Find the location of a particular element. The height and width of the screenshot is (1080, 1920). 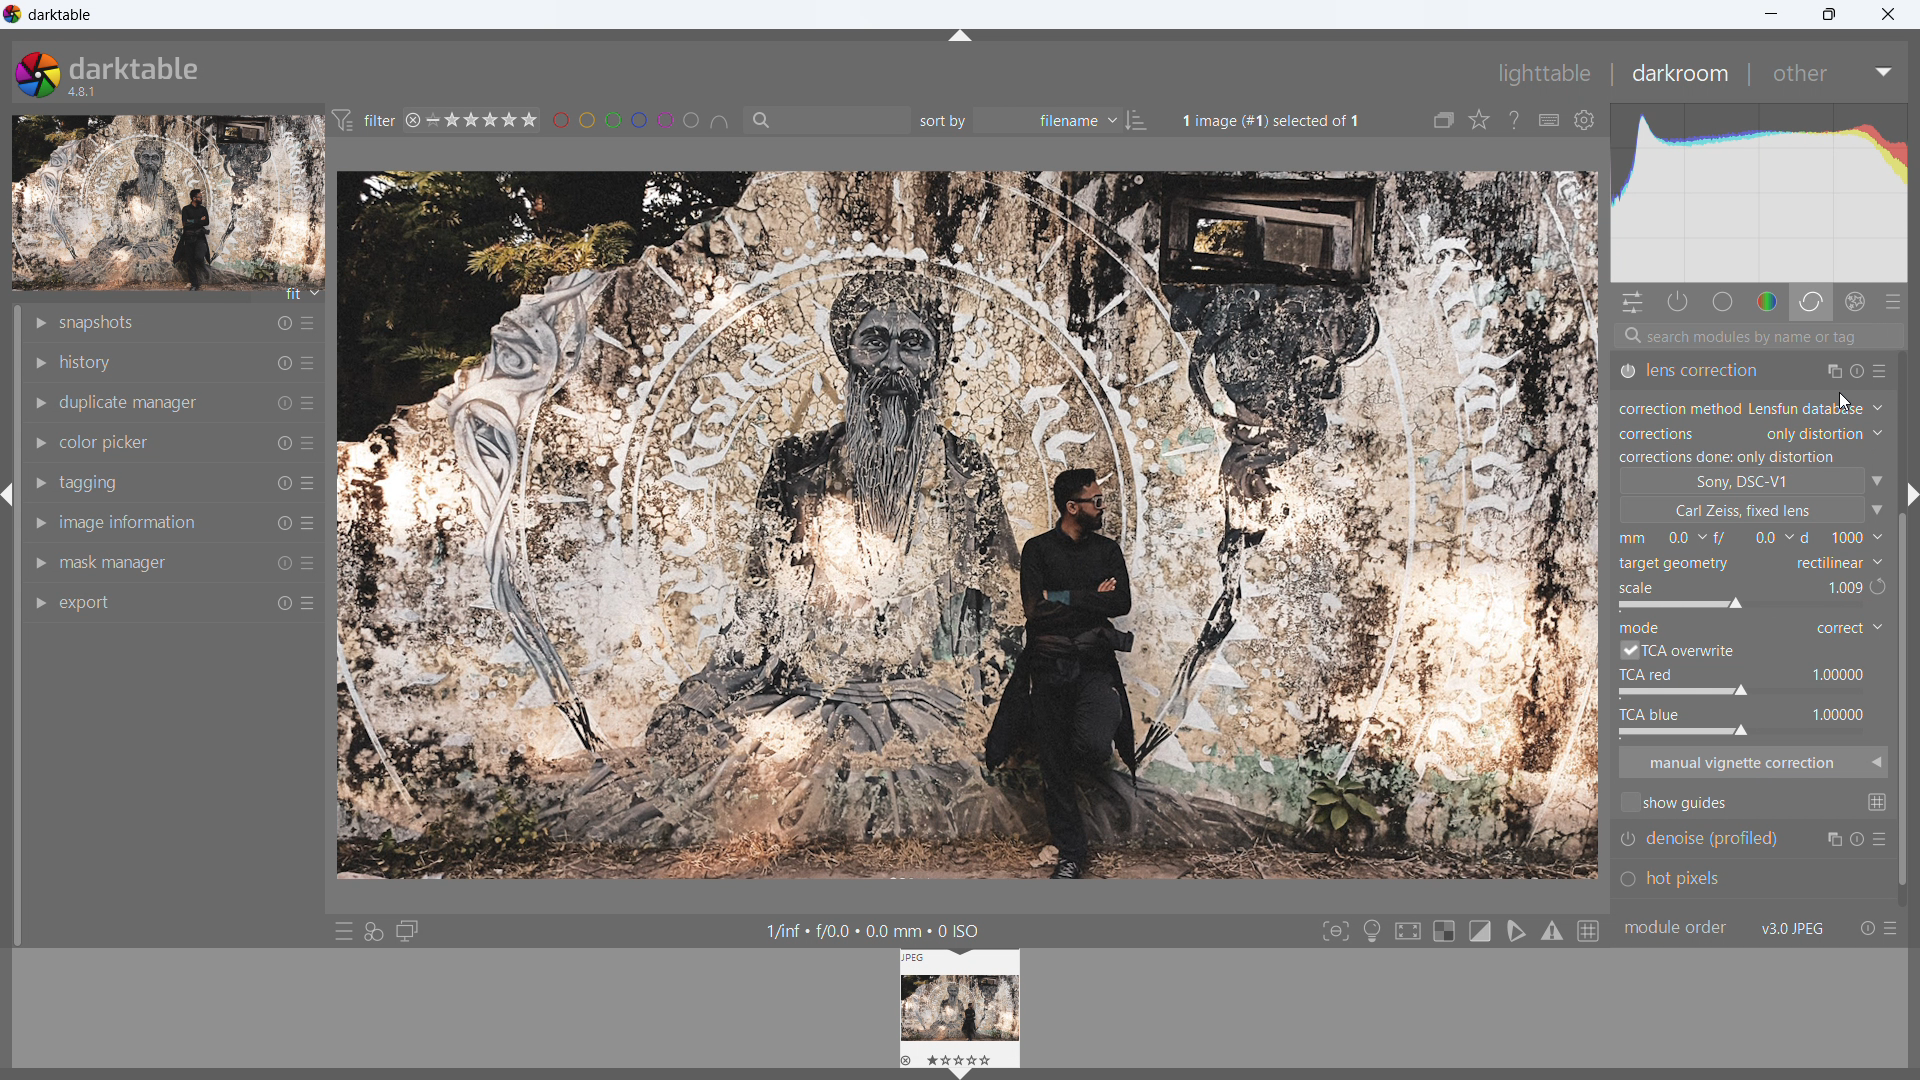

sort by is located at coordinates (1018, 120).